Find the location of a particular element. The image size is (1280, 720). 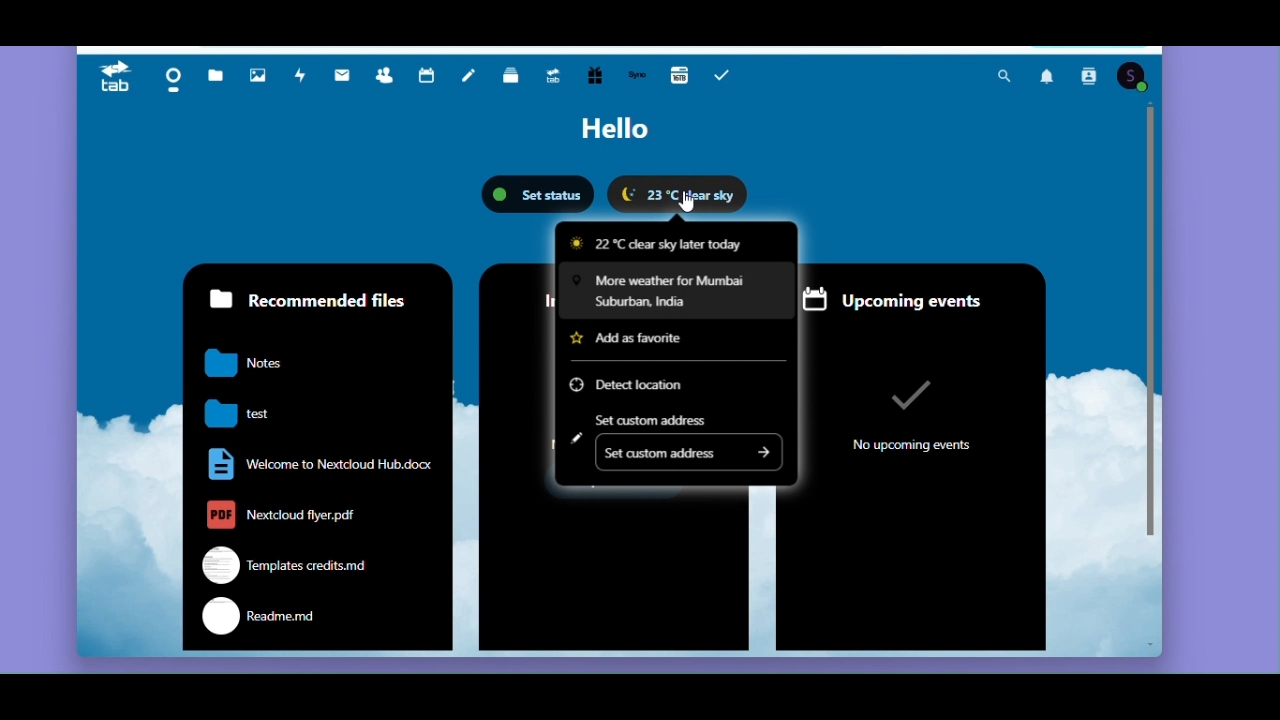

nextcloud flyer.pdf is located at coordinates (275, 515).